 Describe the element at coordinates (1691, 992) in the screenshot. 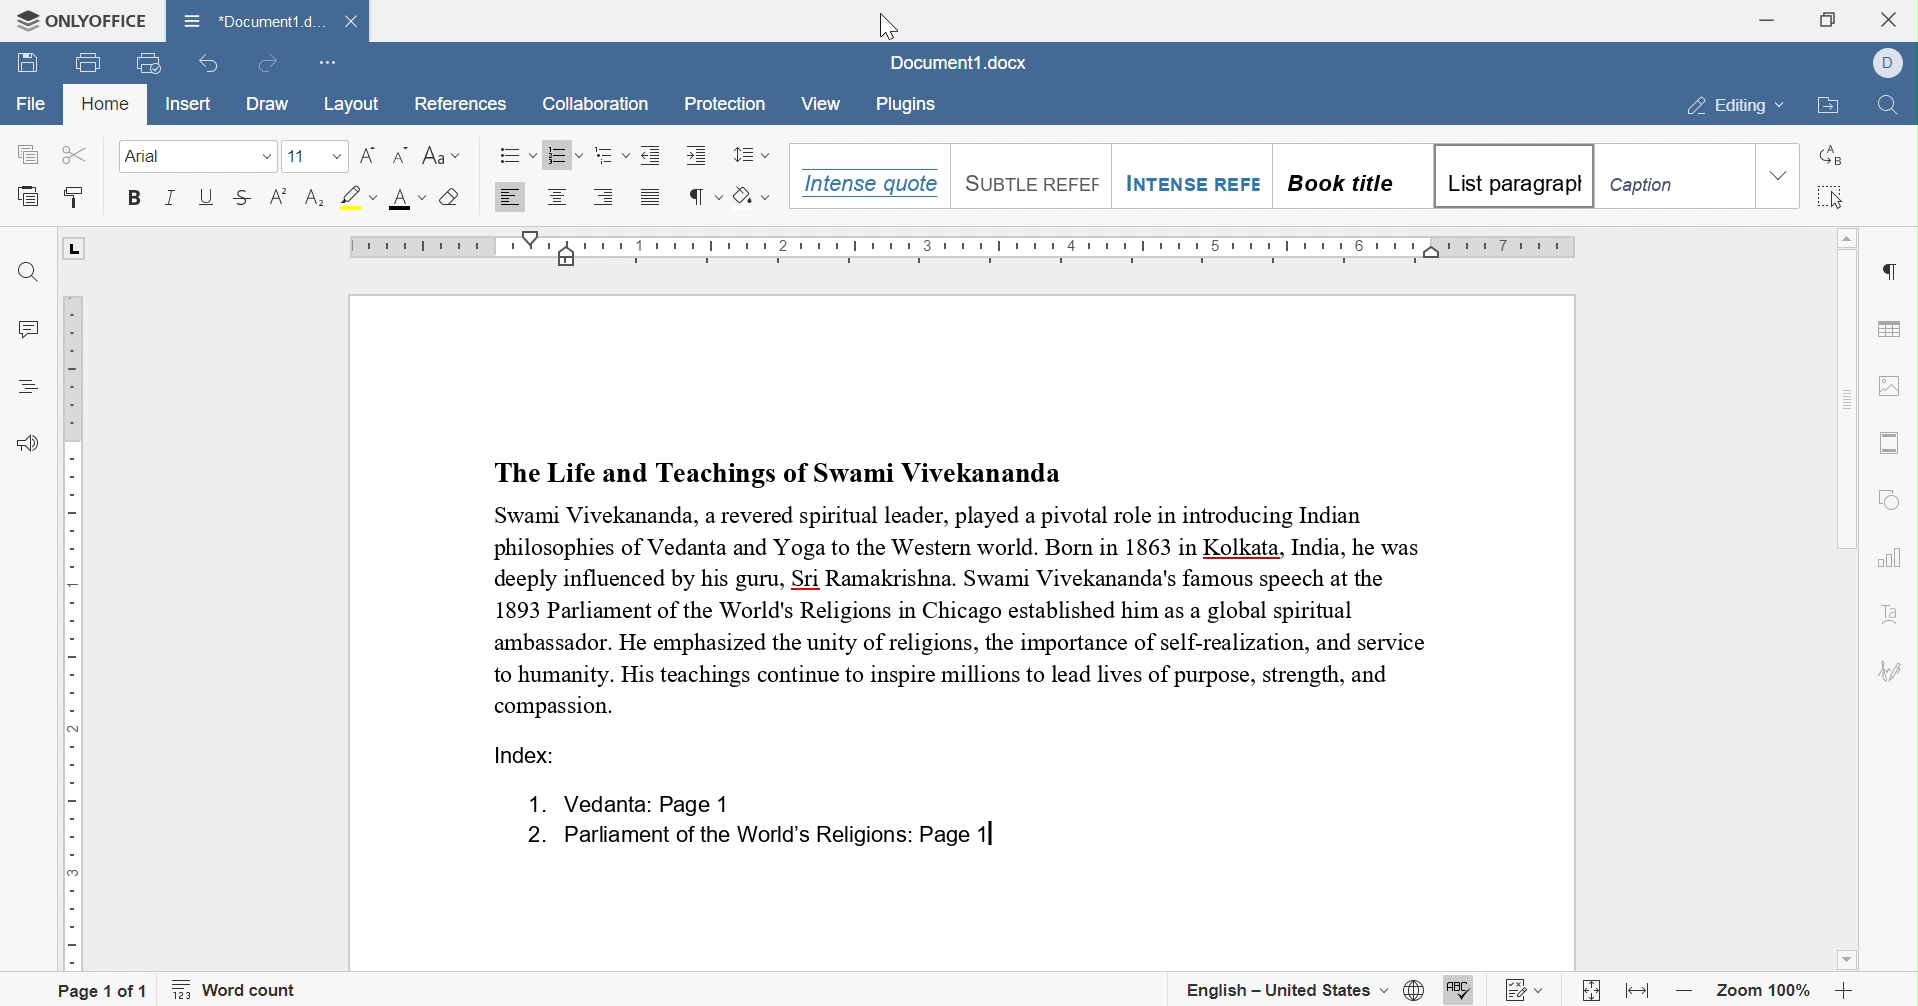

I see `zoom out` at that location.